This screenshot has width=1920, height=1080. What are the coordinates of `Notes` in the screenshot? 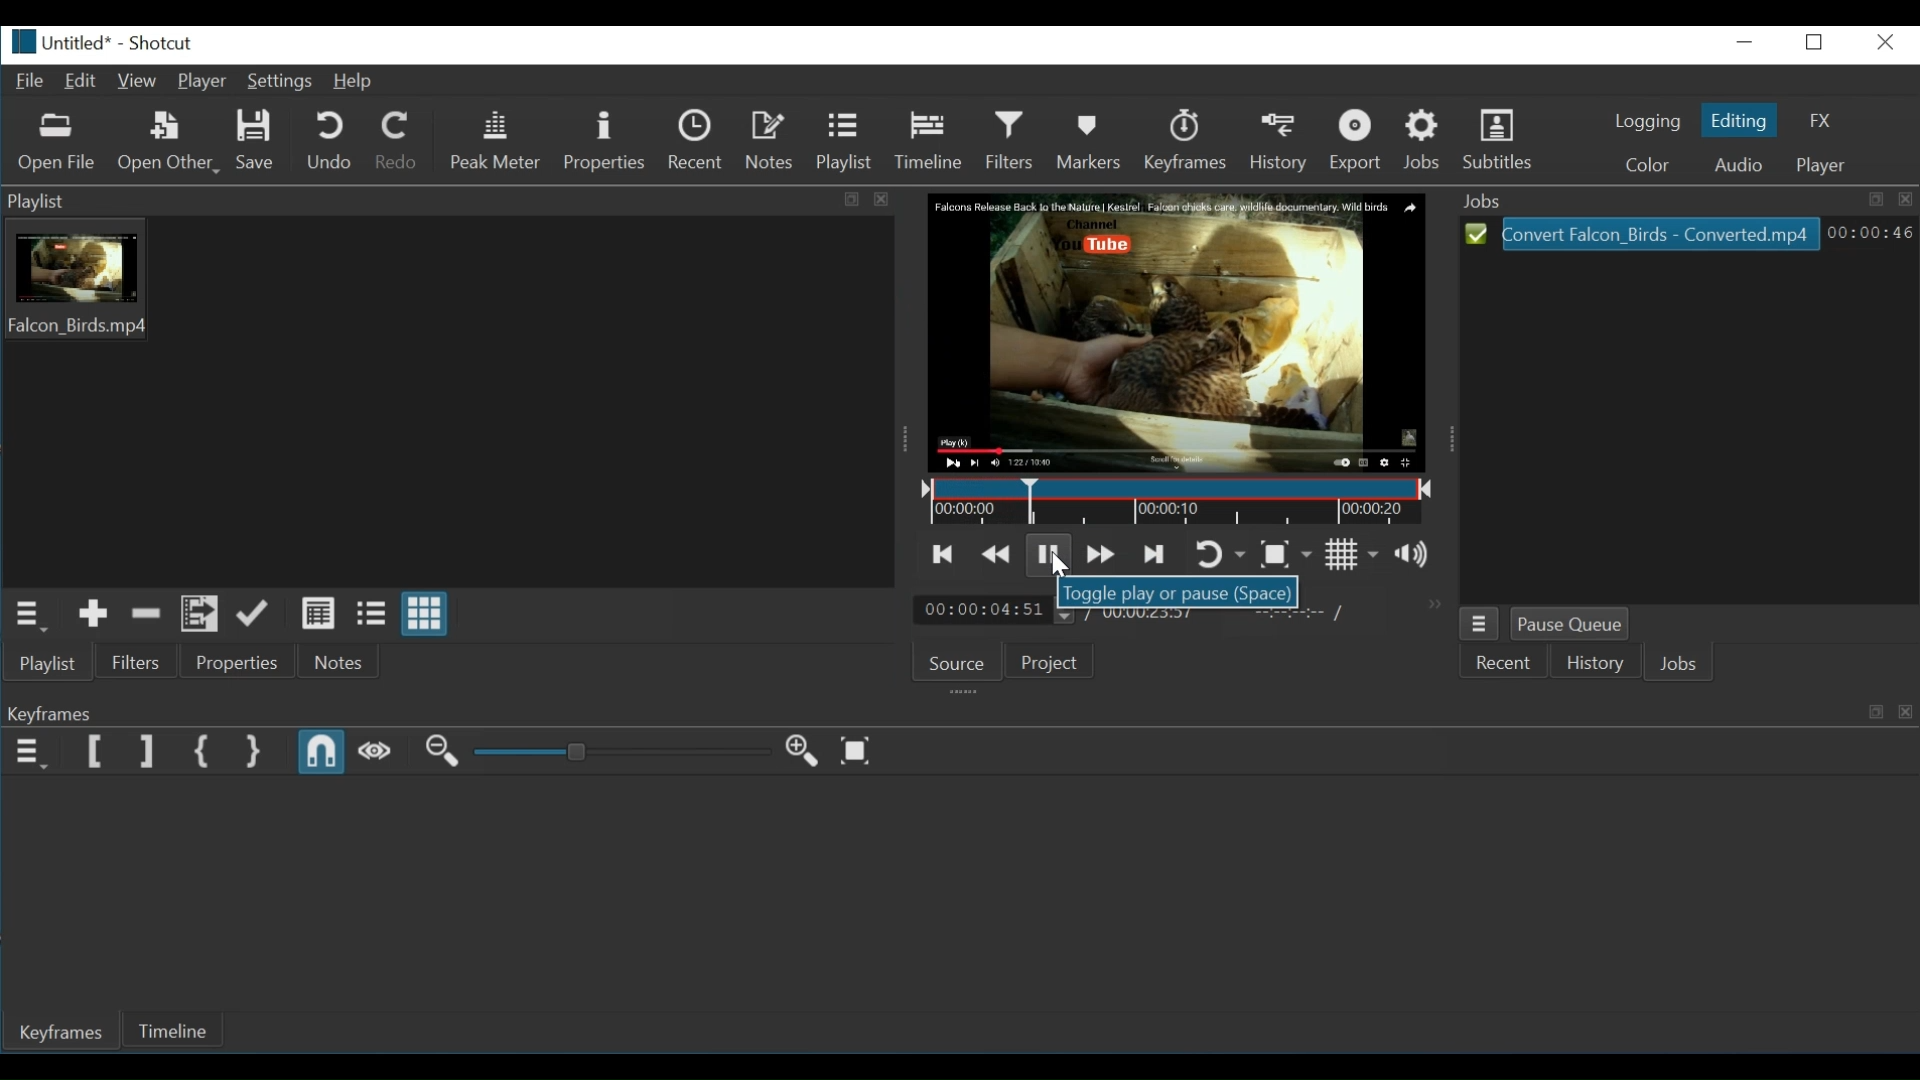 It's located at (335, 660).